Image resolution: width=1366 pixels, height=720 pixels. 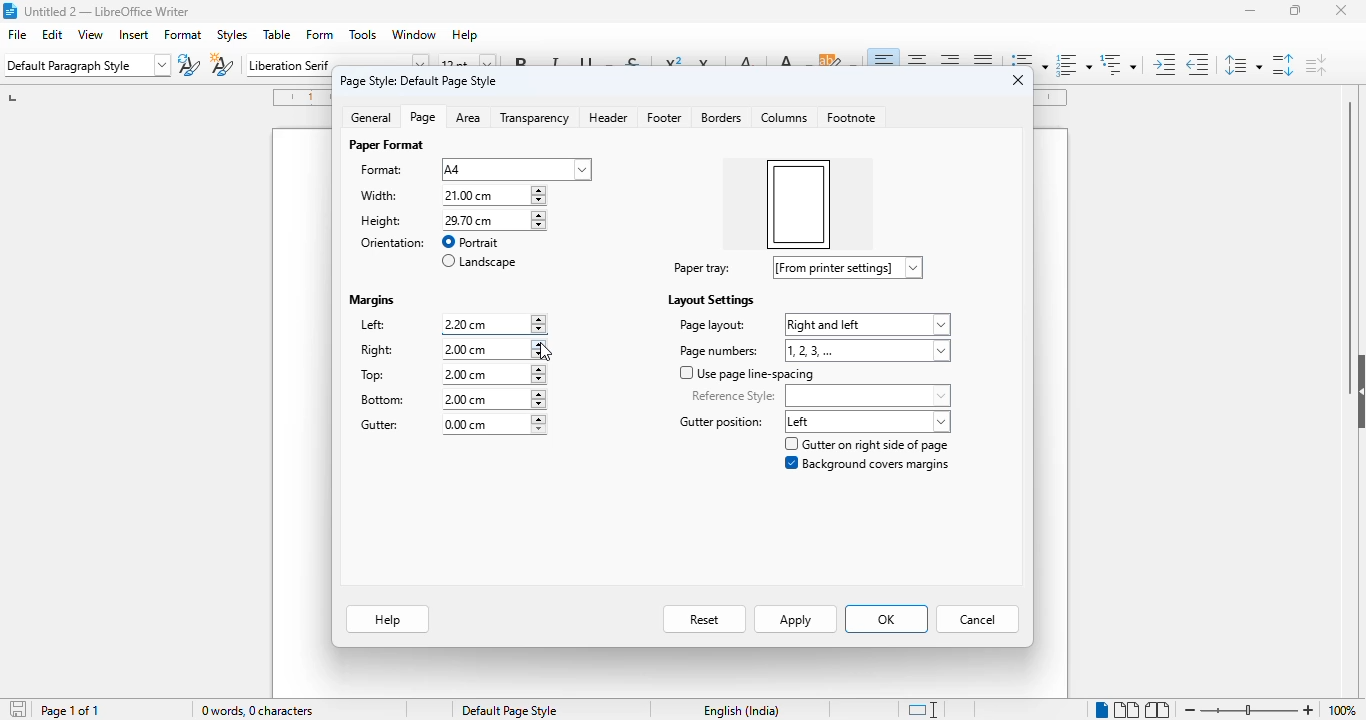 I want to click on width, so click(x=386, y=195).